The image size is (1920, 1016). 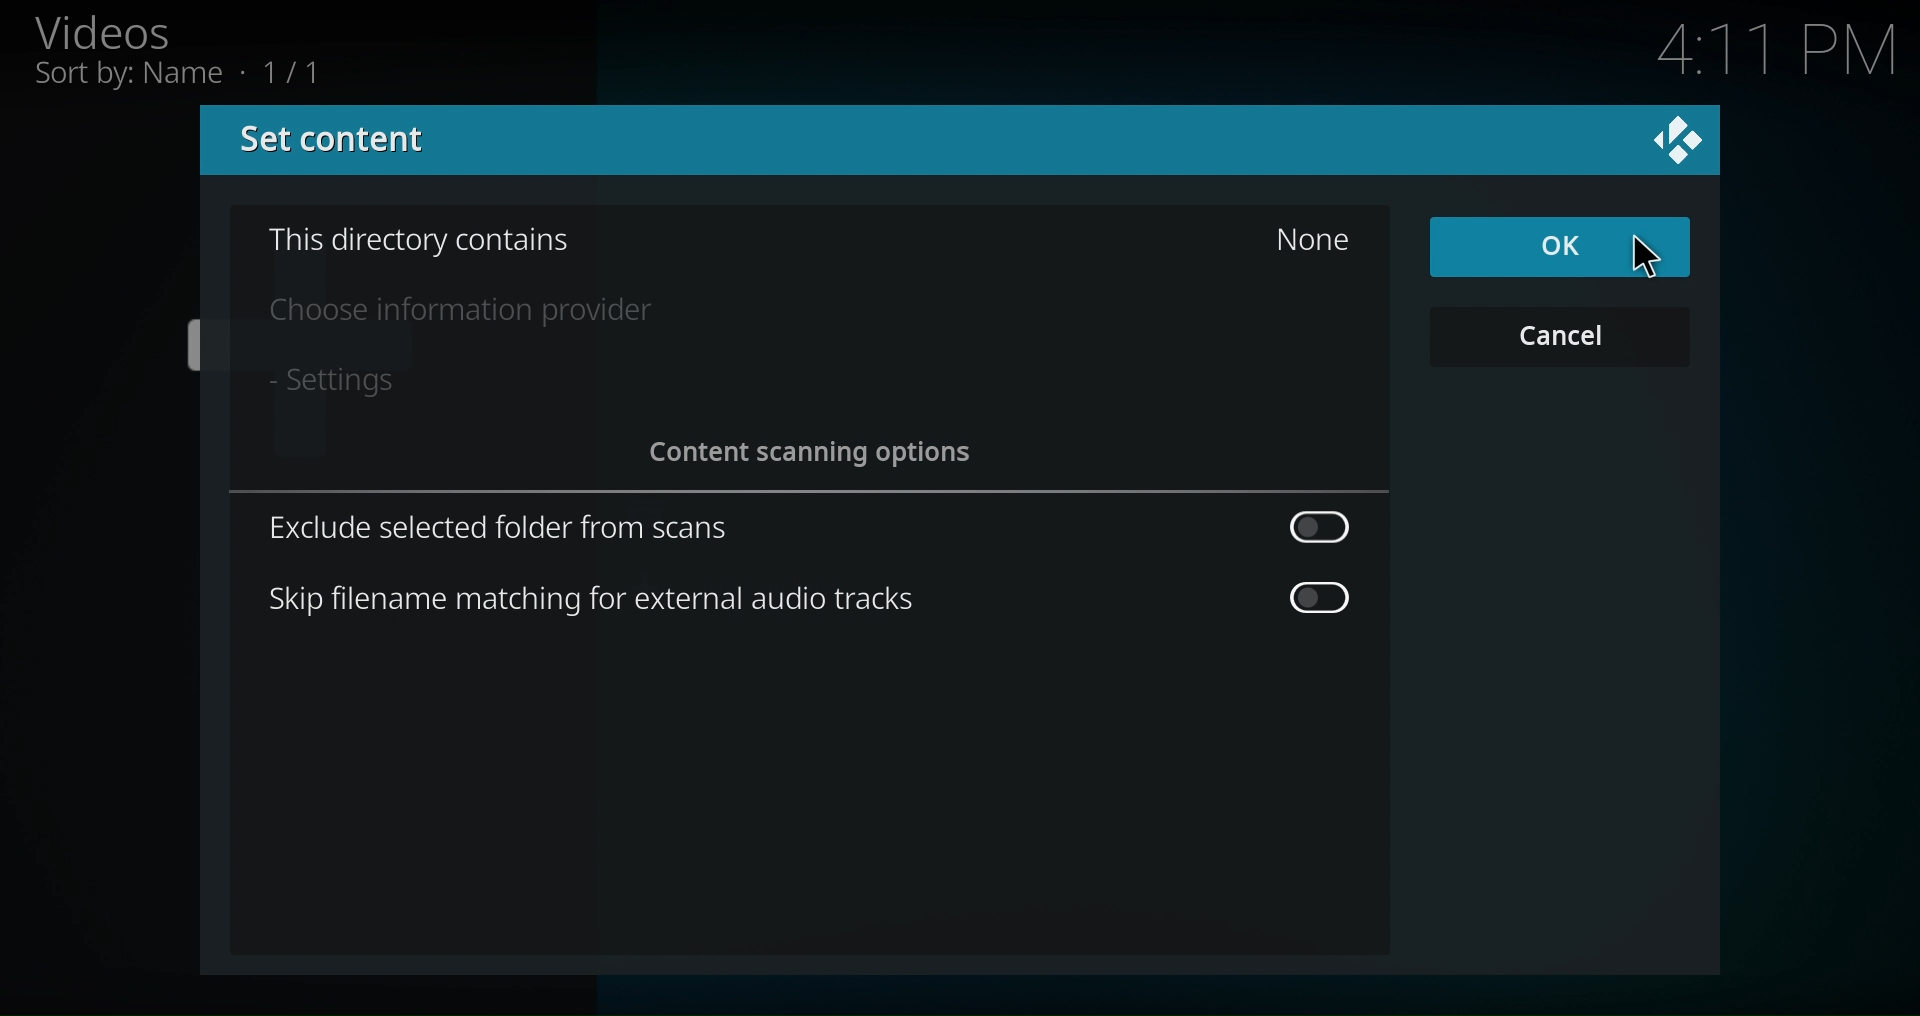 What do you see at coordinates (1313, 527) in the screenshot?
I see `Toggle Button off` at bounding box center [1313, 527].